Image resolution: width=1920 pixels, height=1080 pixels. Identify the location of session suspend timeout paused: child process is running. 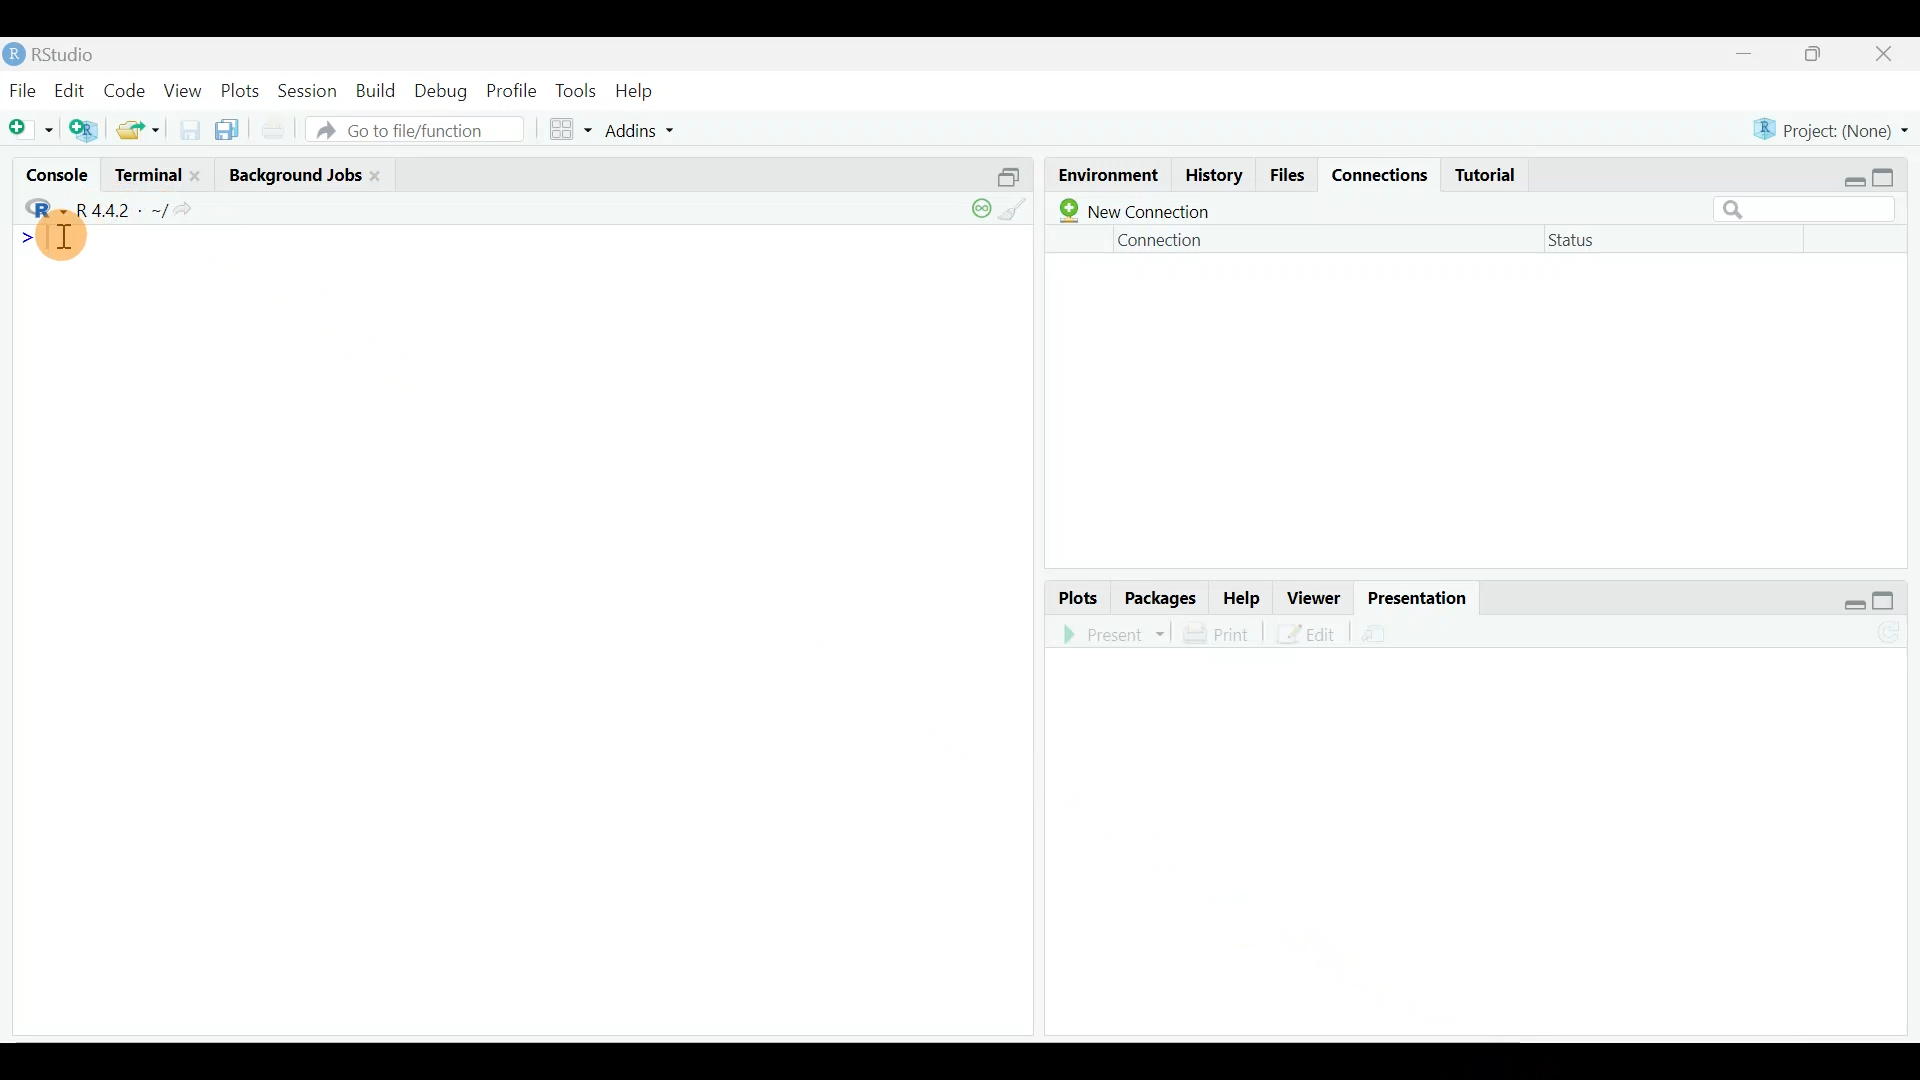
(976, 217).